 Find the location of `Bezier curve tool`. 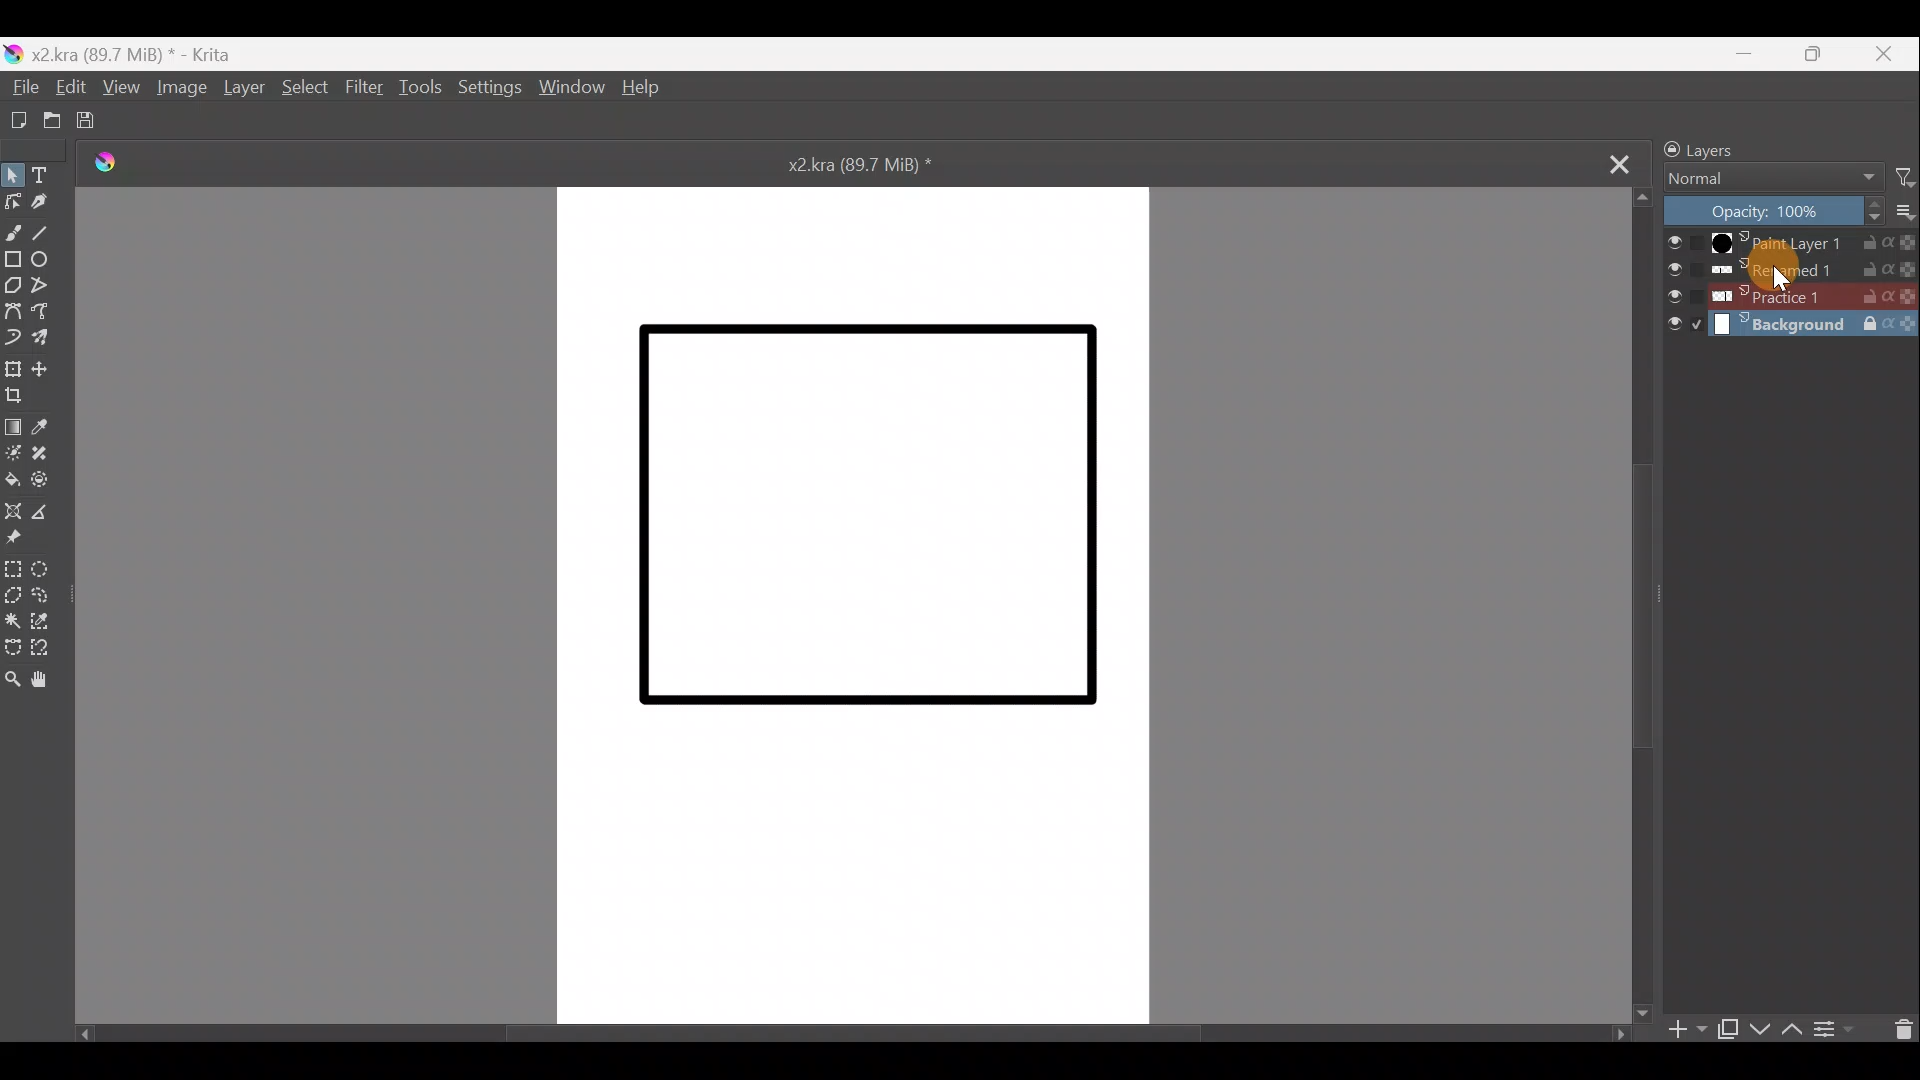

Bezier curve tool is located at coordinates (13, 312).